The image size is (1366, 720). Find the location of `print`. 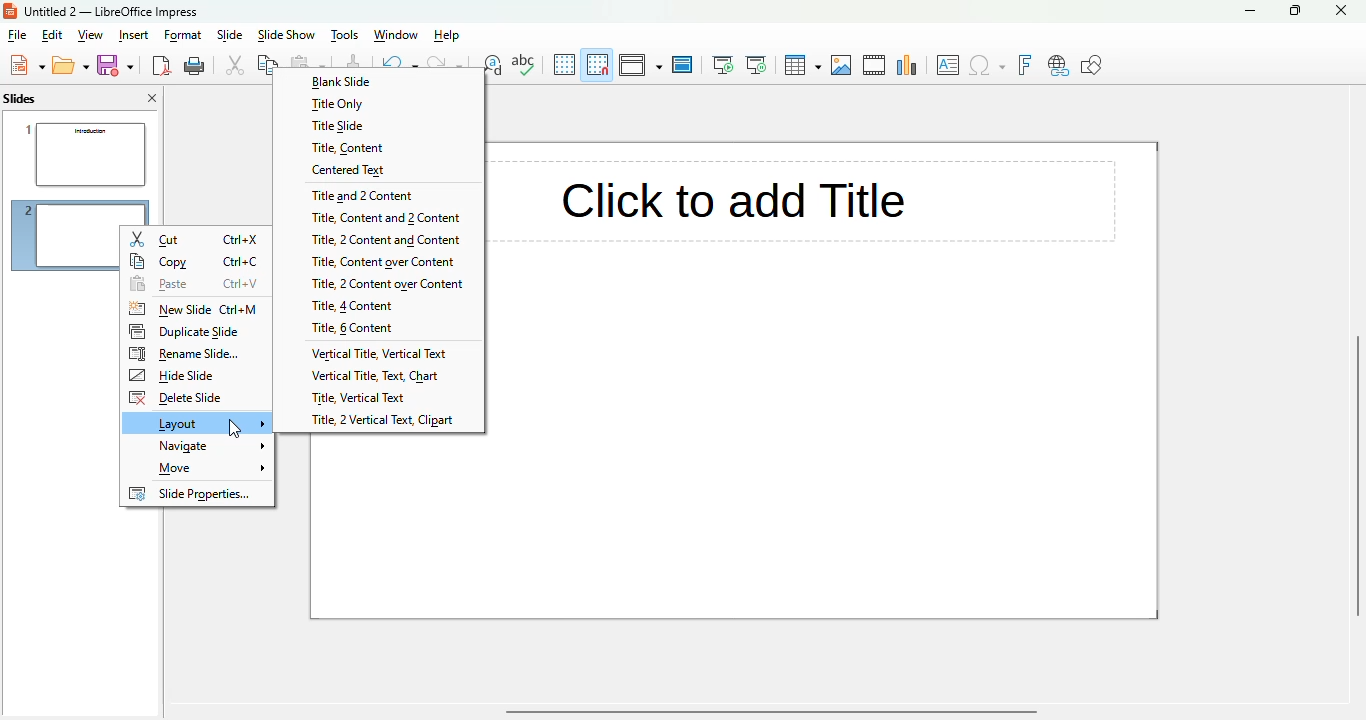

print is located at coordinates (195, 66).